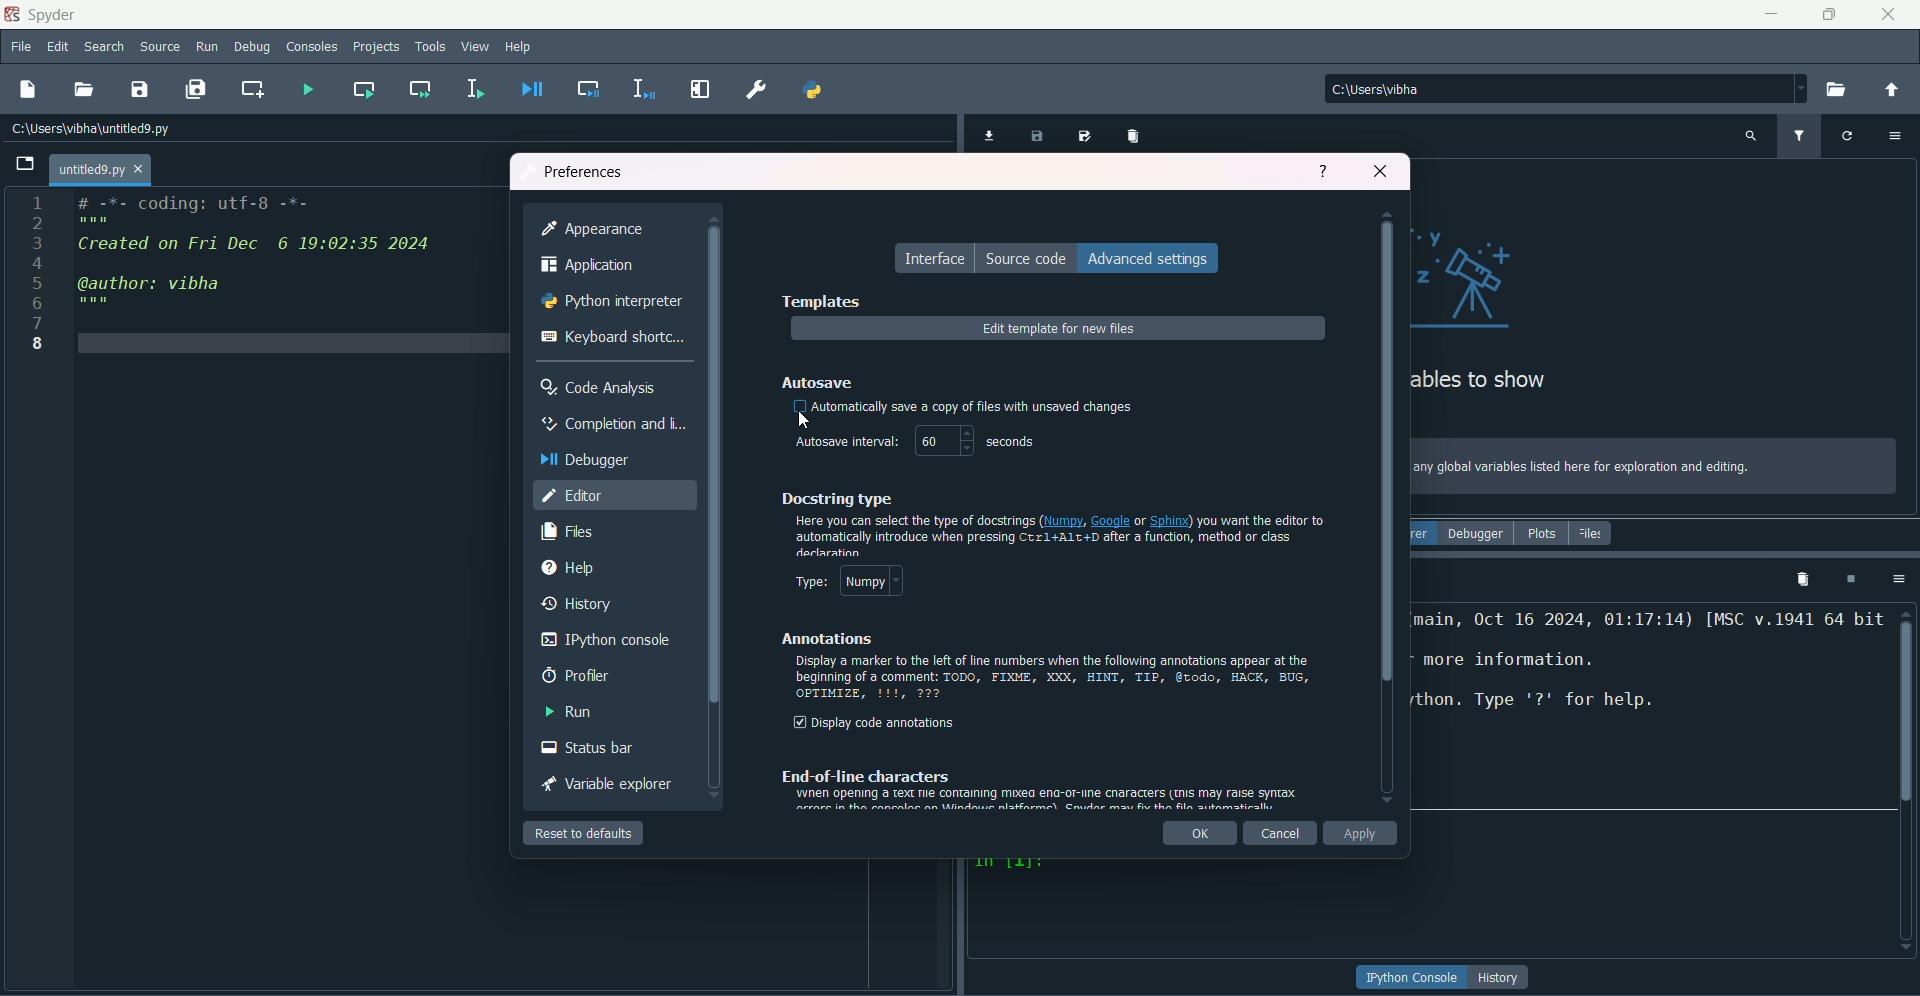 This screenshot has width=1920, height=996. Describe the element at coordinates (362, 89) in the screenshot. I see `run current cell` at that location.